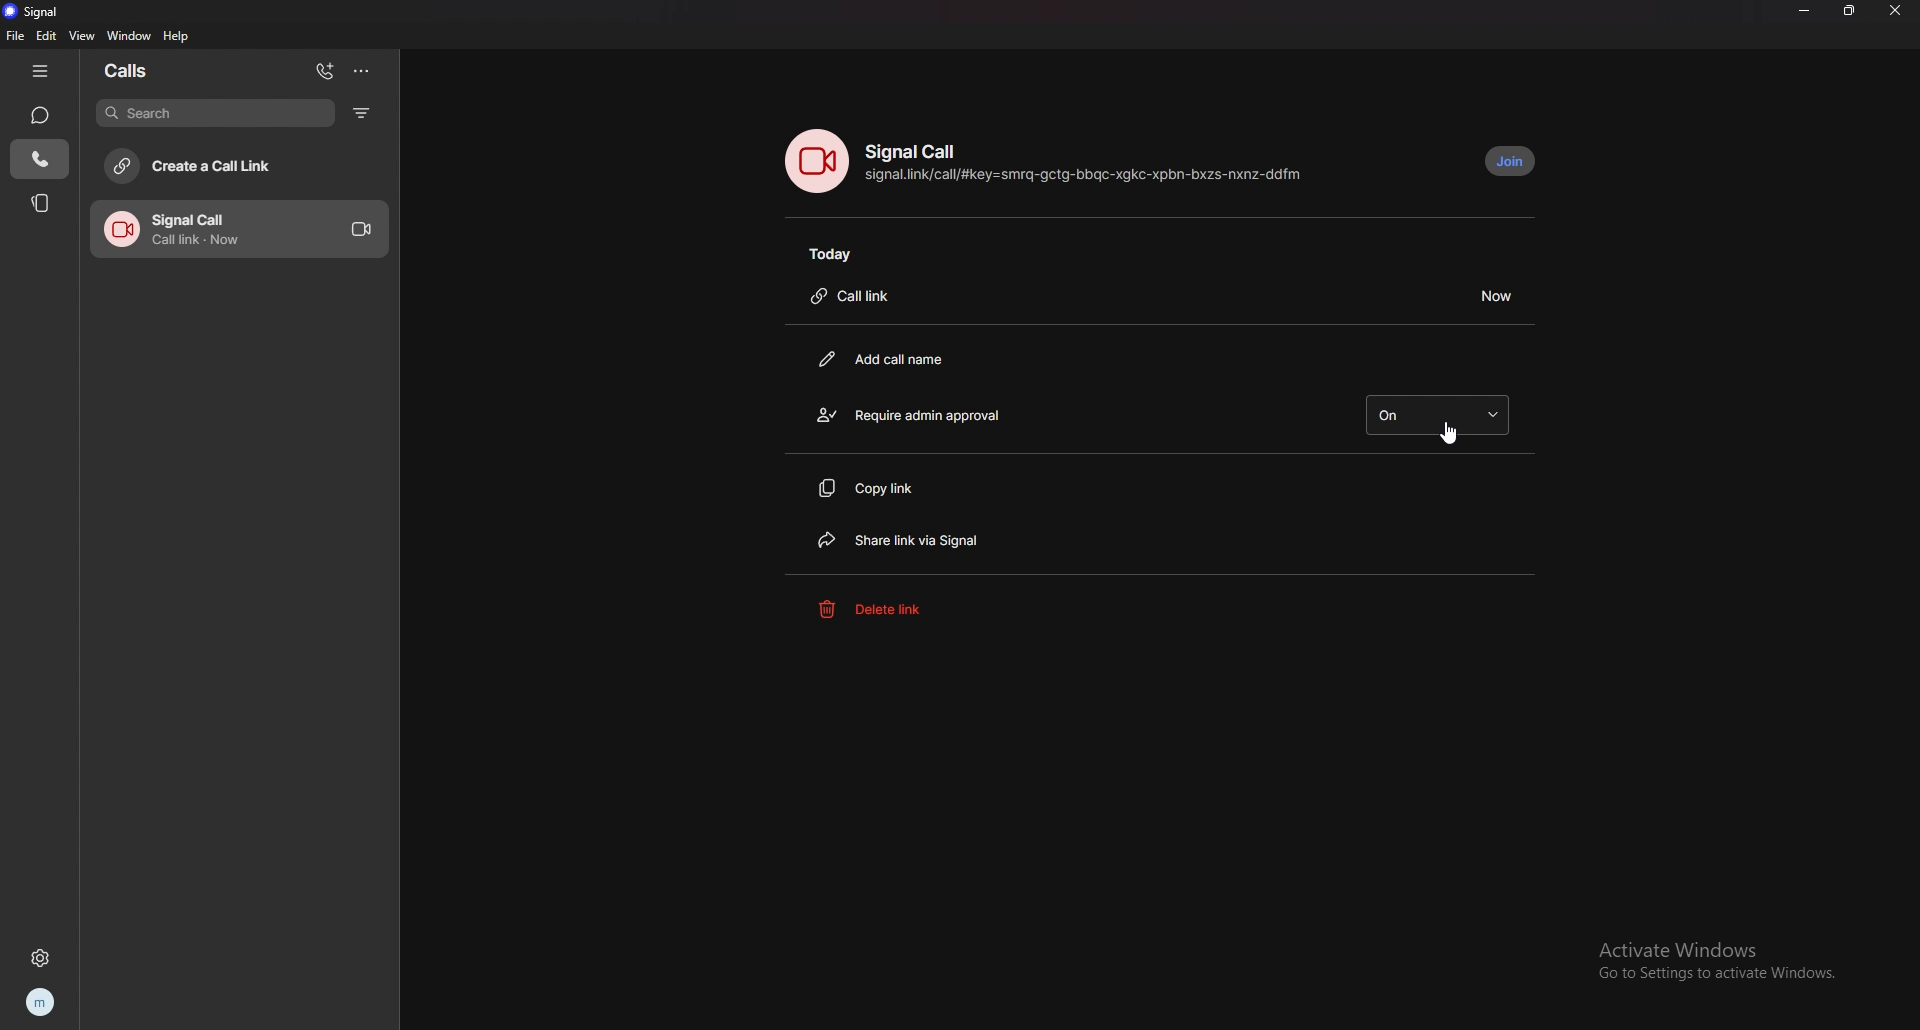 This screenshot has width=1920, height=1030. I want to click on window, so click(130, 36).